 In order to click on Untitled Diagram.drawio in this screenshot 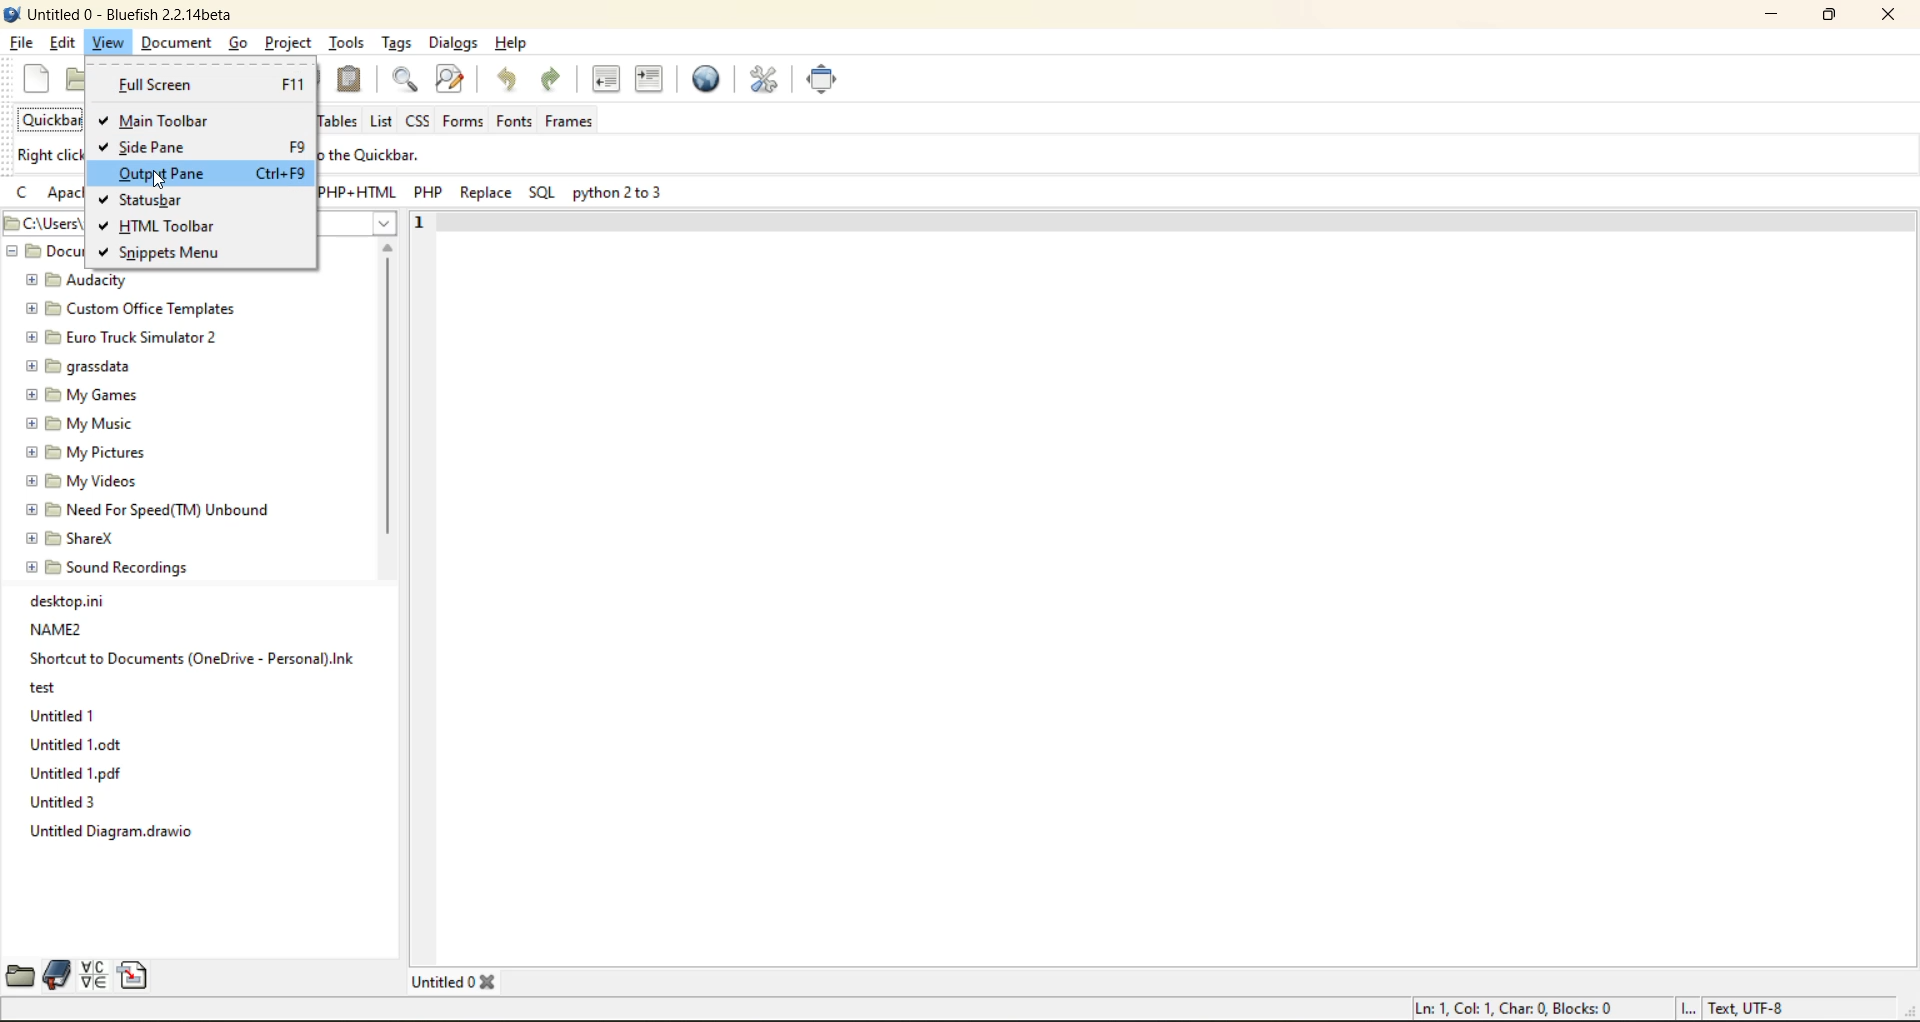, I will do `click(117, 836)`.